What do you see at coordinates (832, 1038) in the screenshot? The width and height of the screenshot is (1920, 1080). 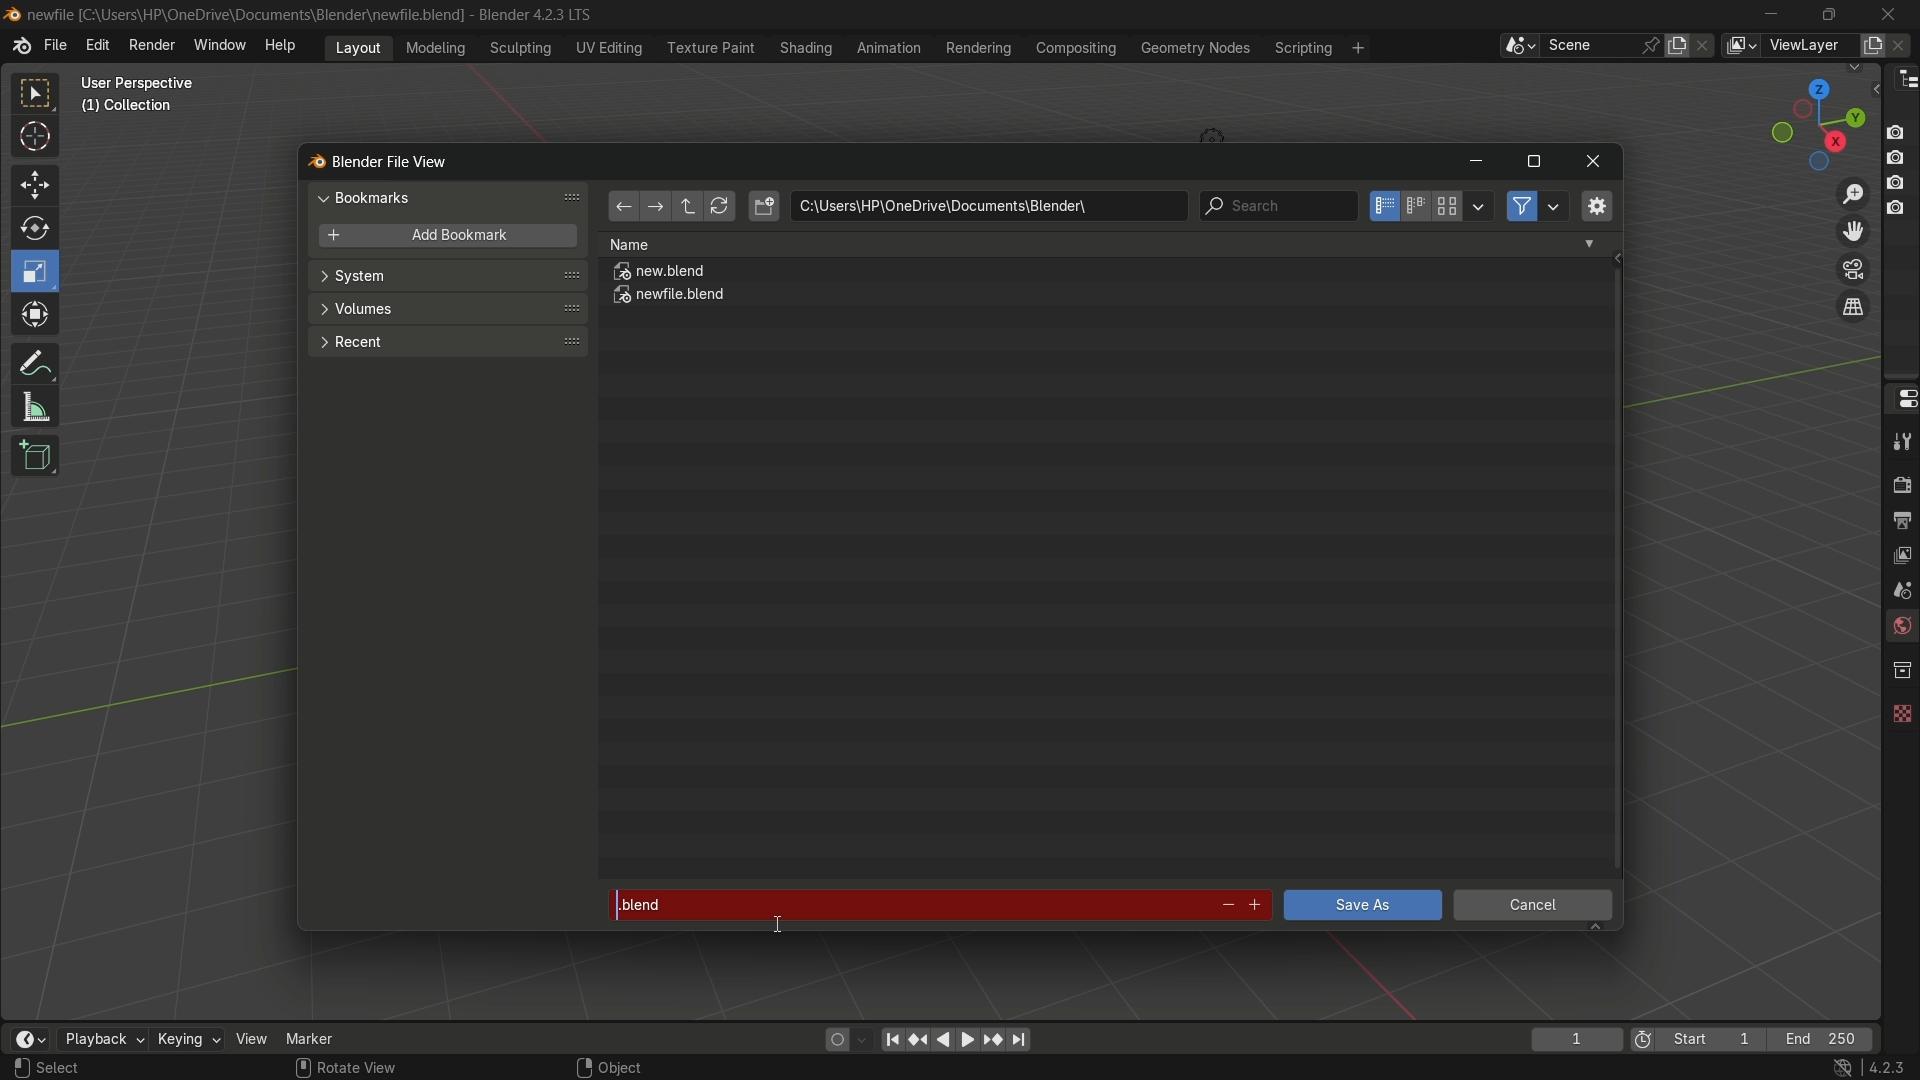 I see `auto keying` at bounding box center [832, 1038].